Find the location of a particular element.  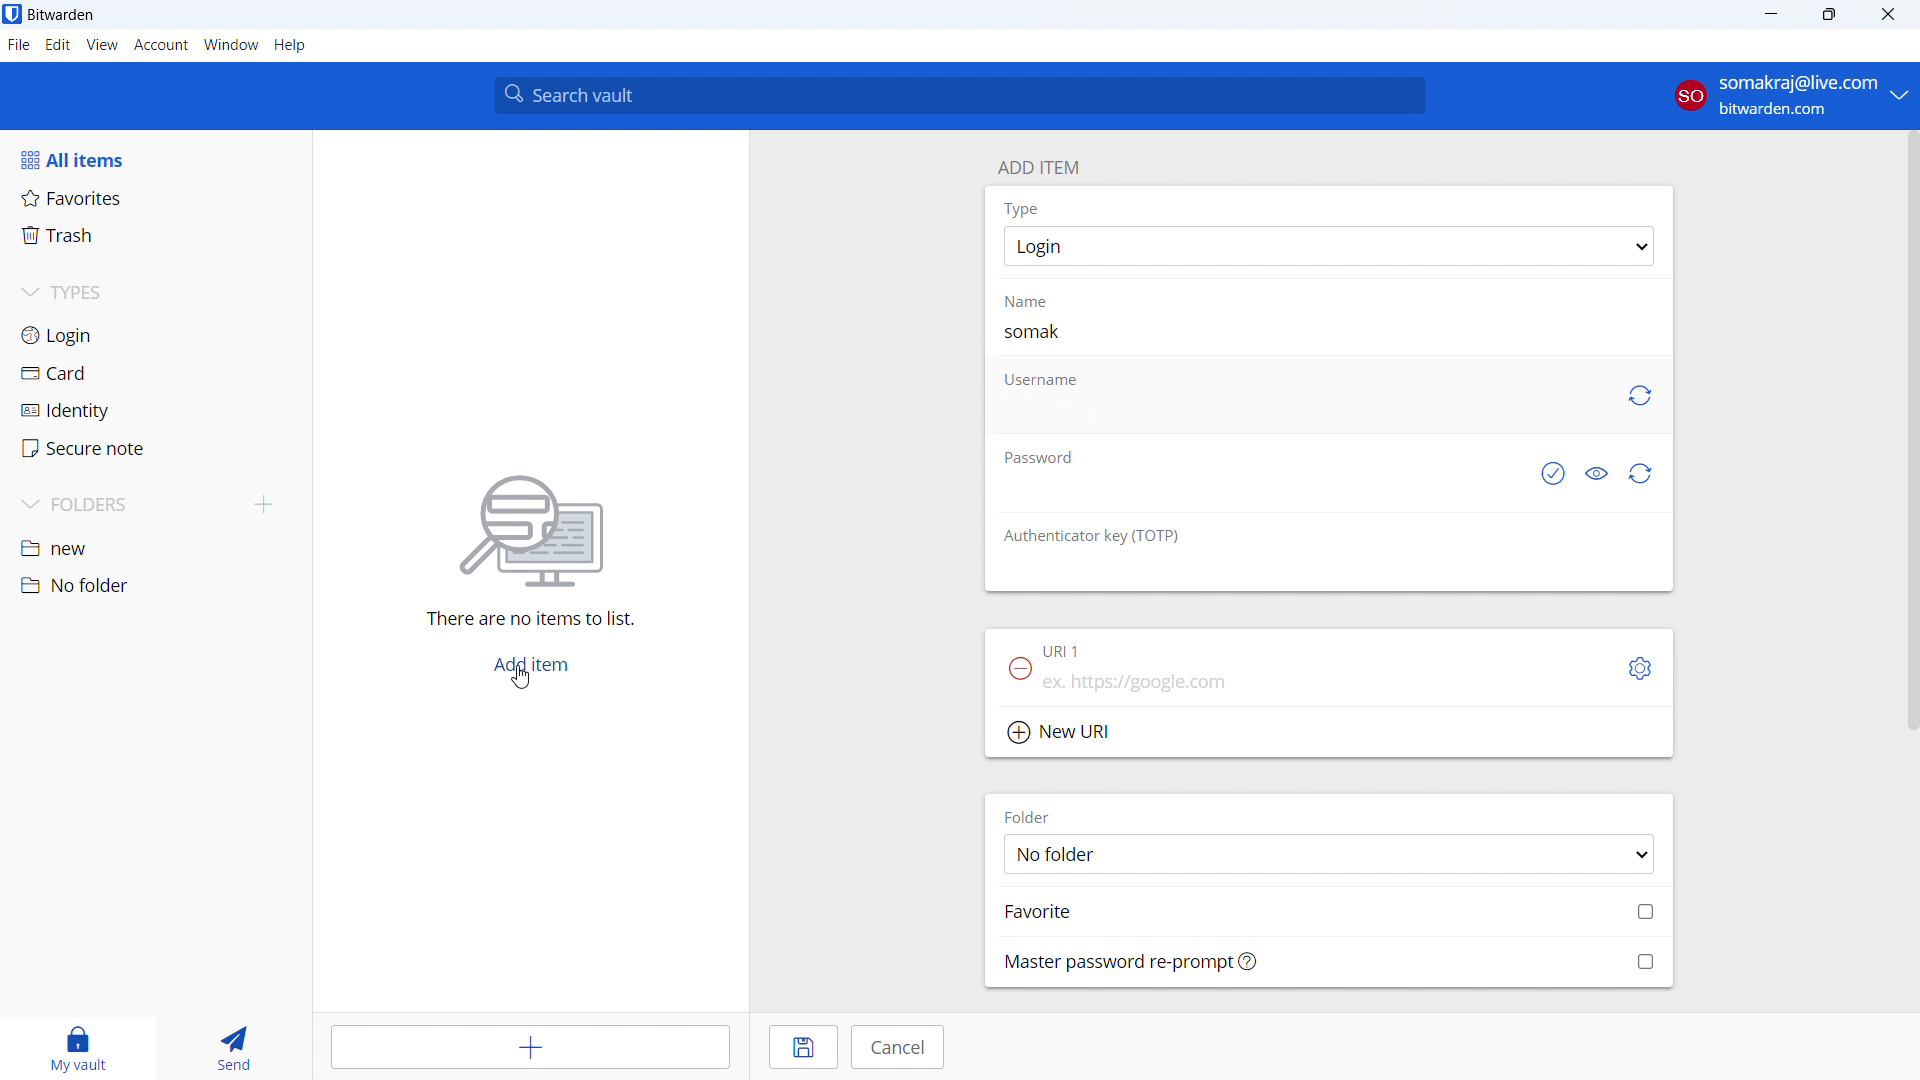

add new url is located at coordinates (1329, 734).